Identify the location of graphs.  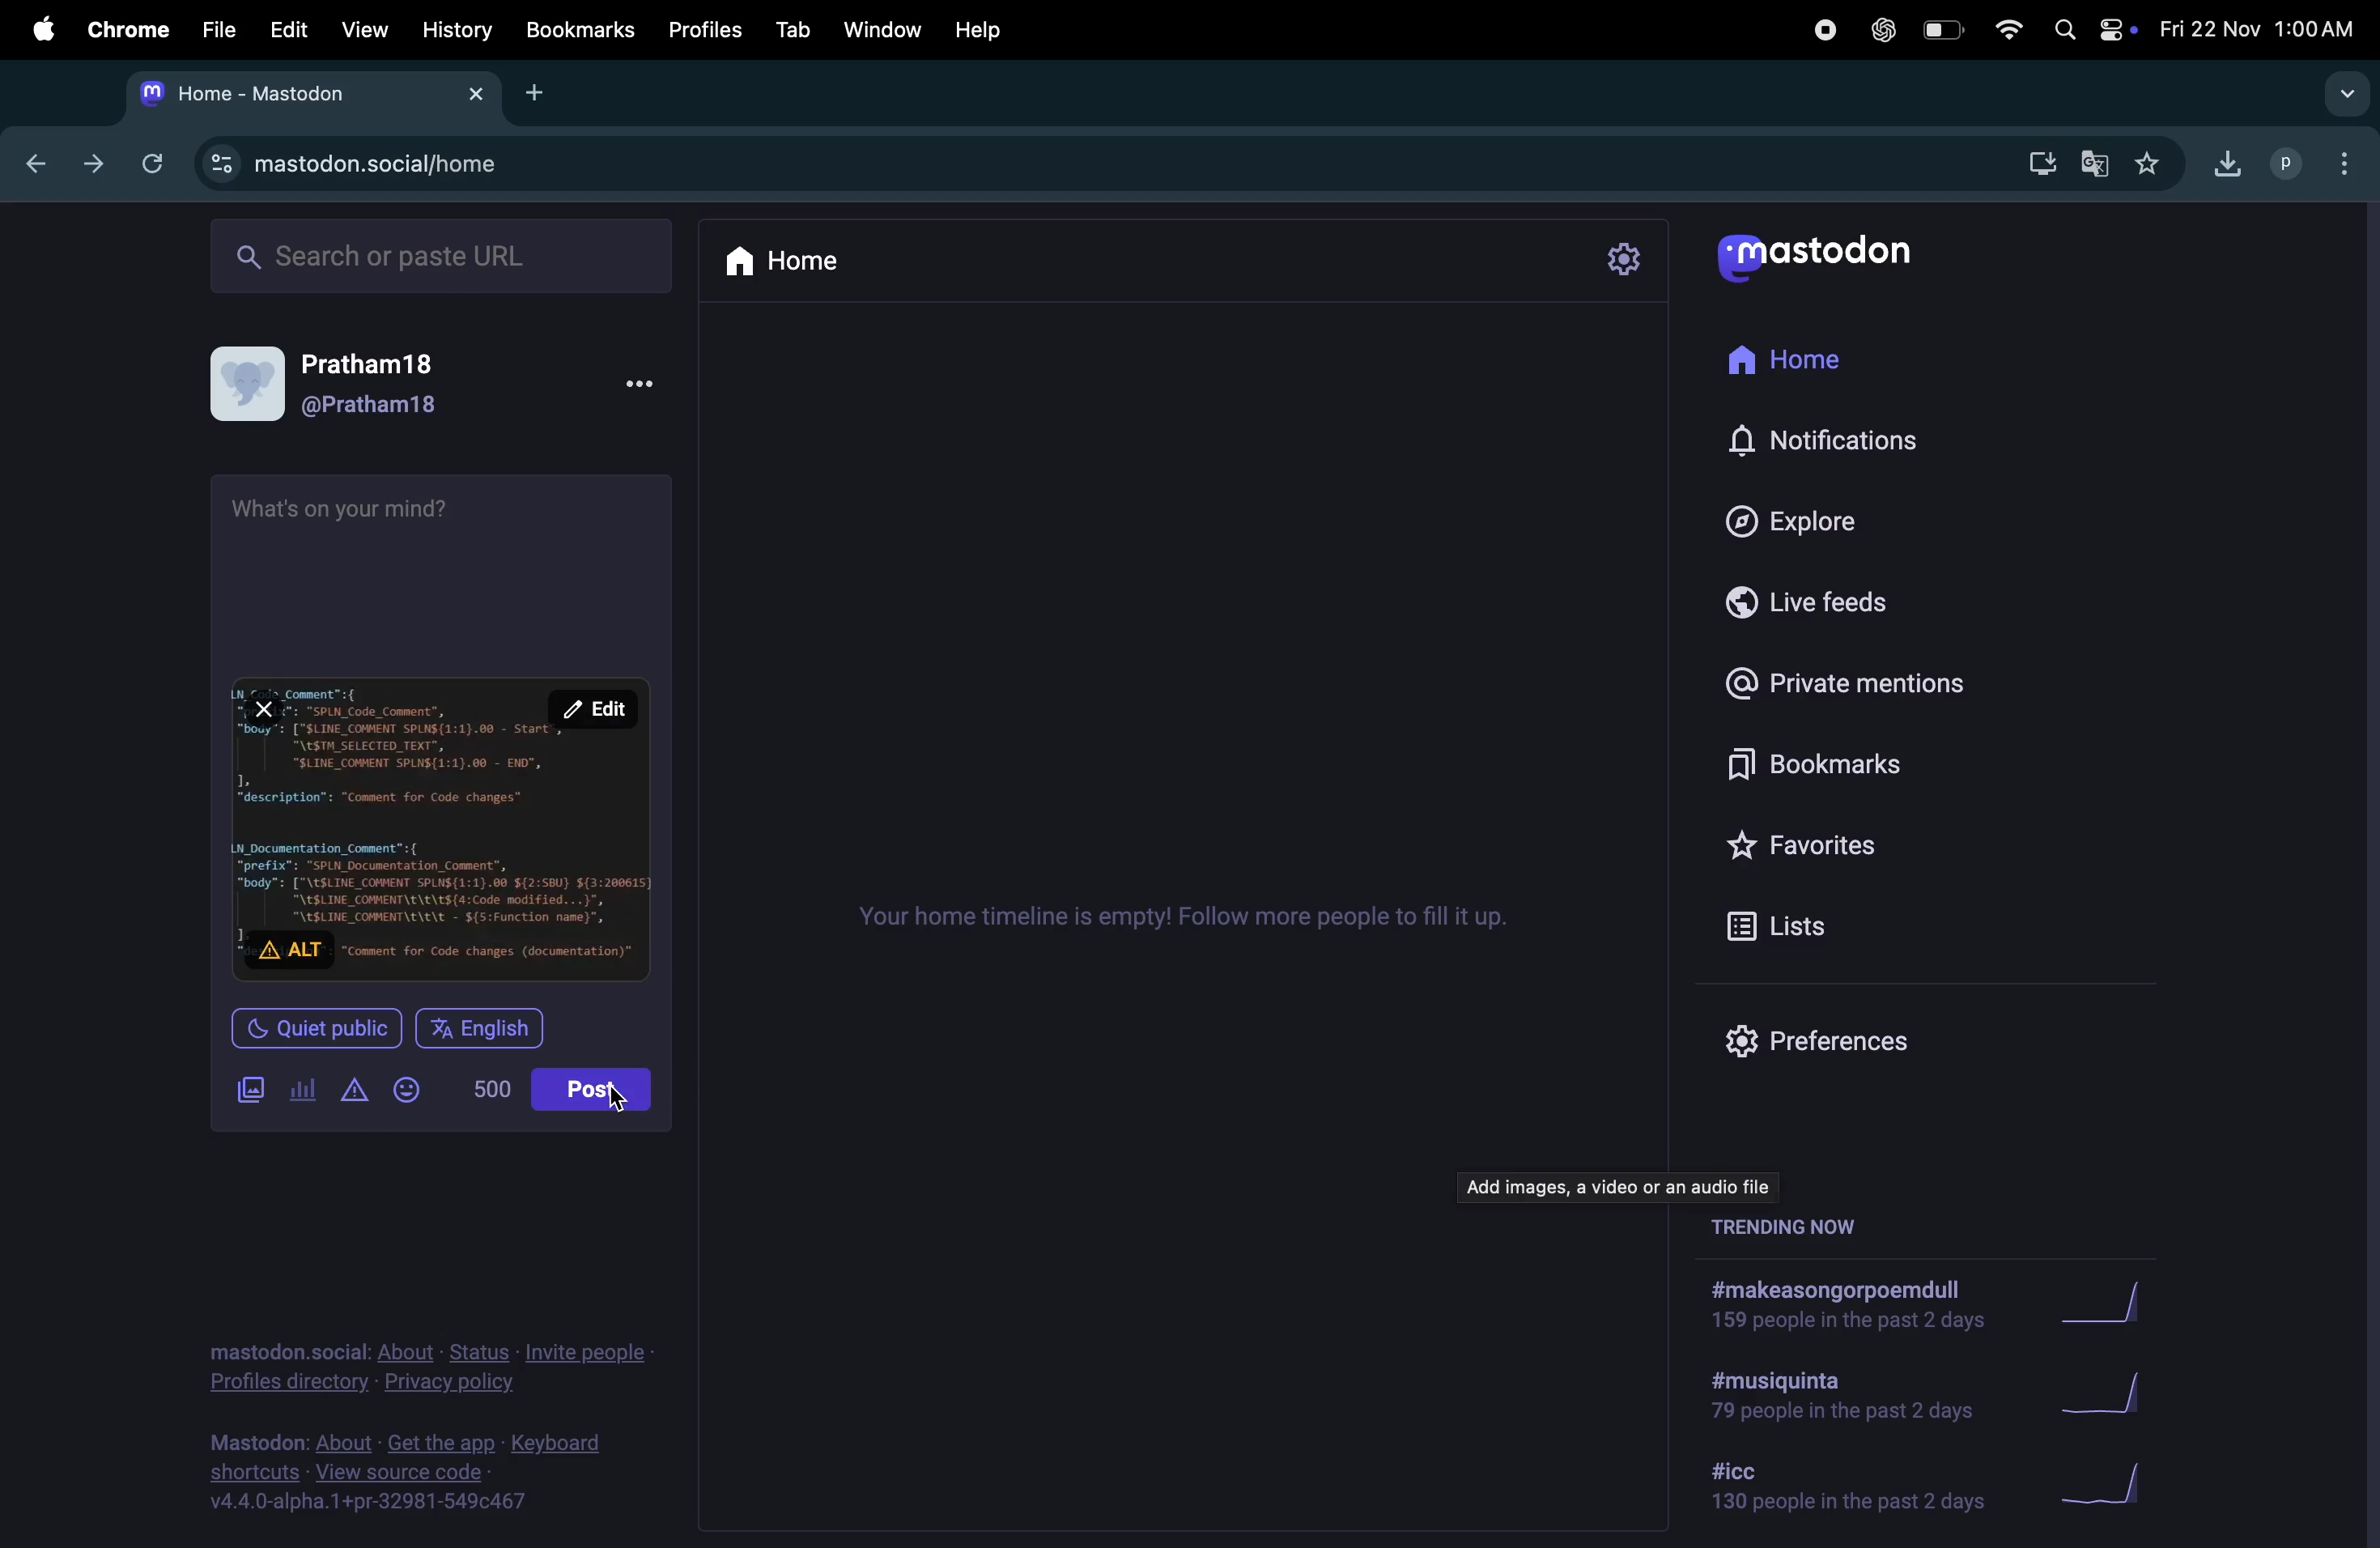
(2122, 1394).